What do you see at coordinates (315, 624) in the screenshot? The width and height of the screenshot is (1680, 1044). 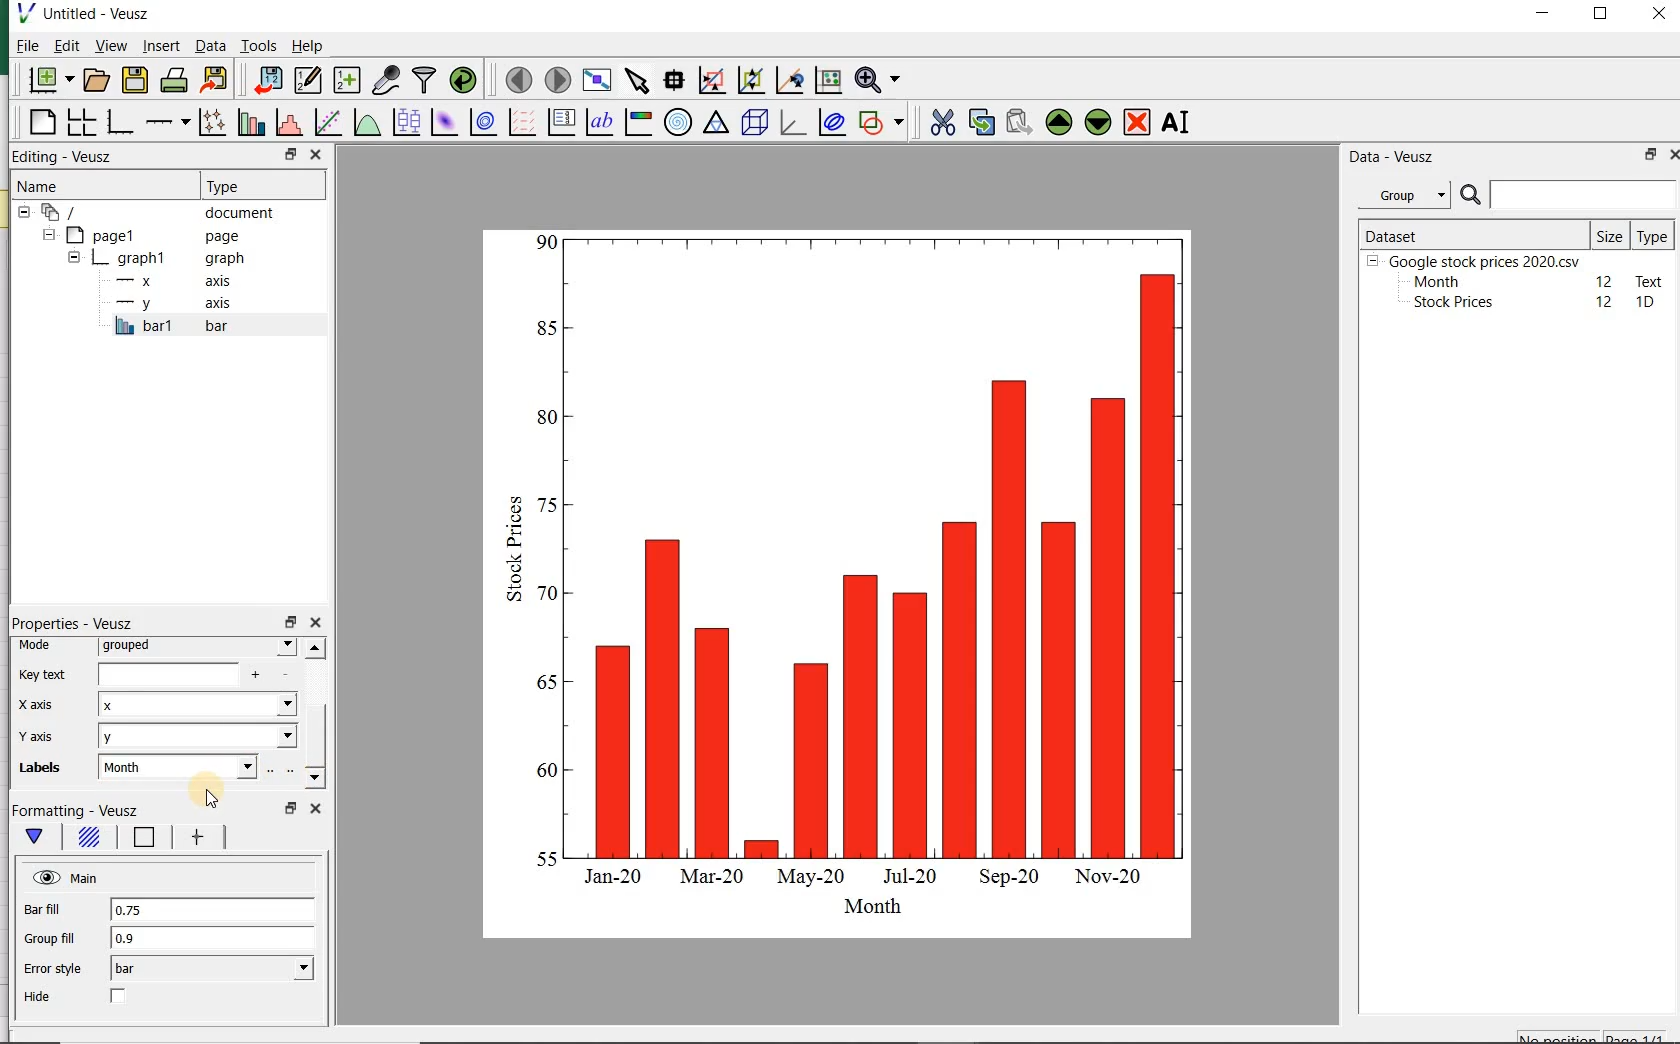 I see `close` at bounding box center [315, 624].